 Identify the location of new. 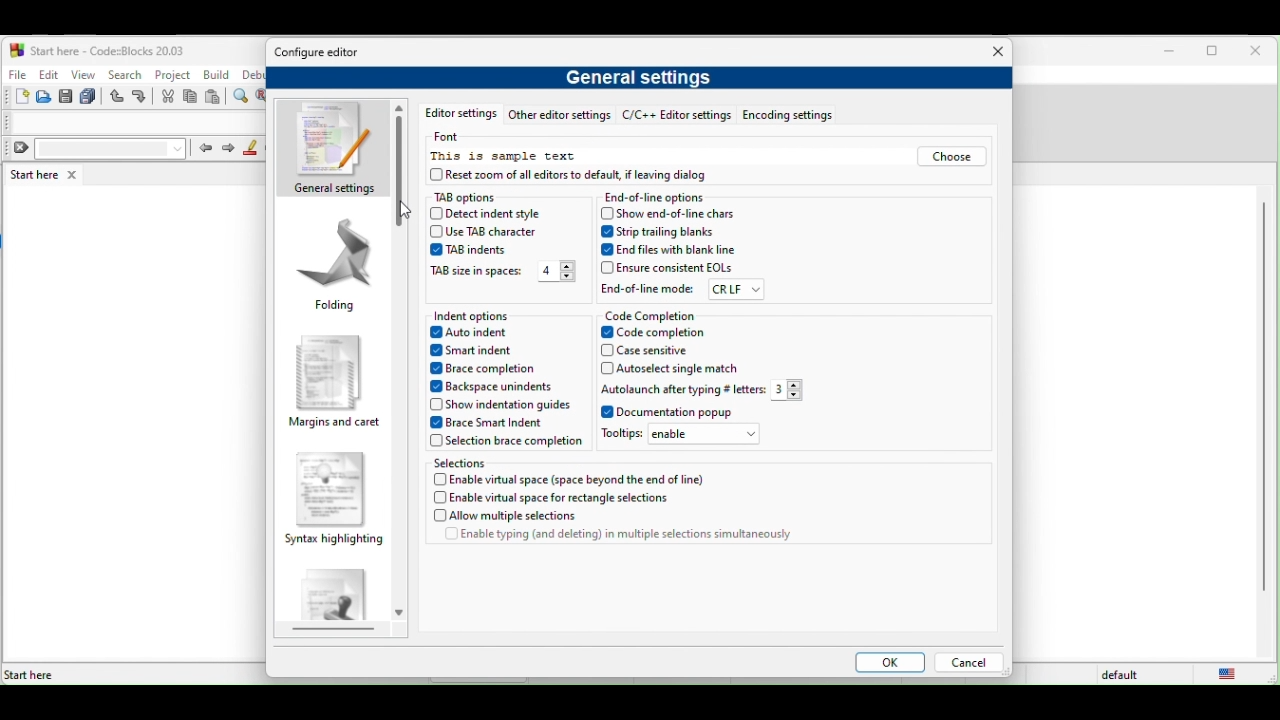
(16, 97).